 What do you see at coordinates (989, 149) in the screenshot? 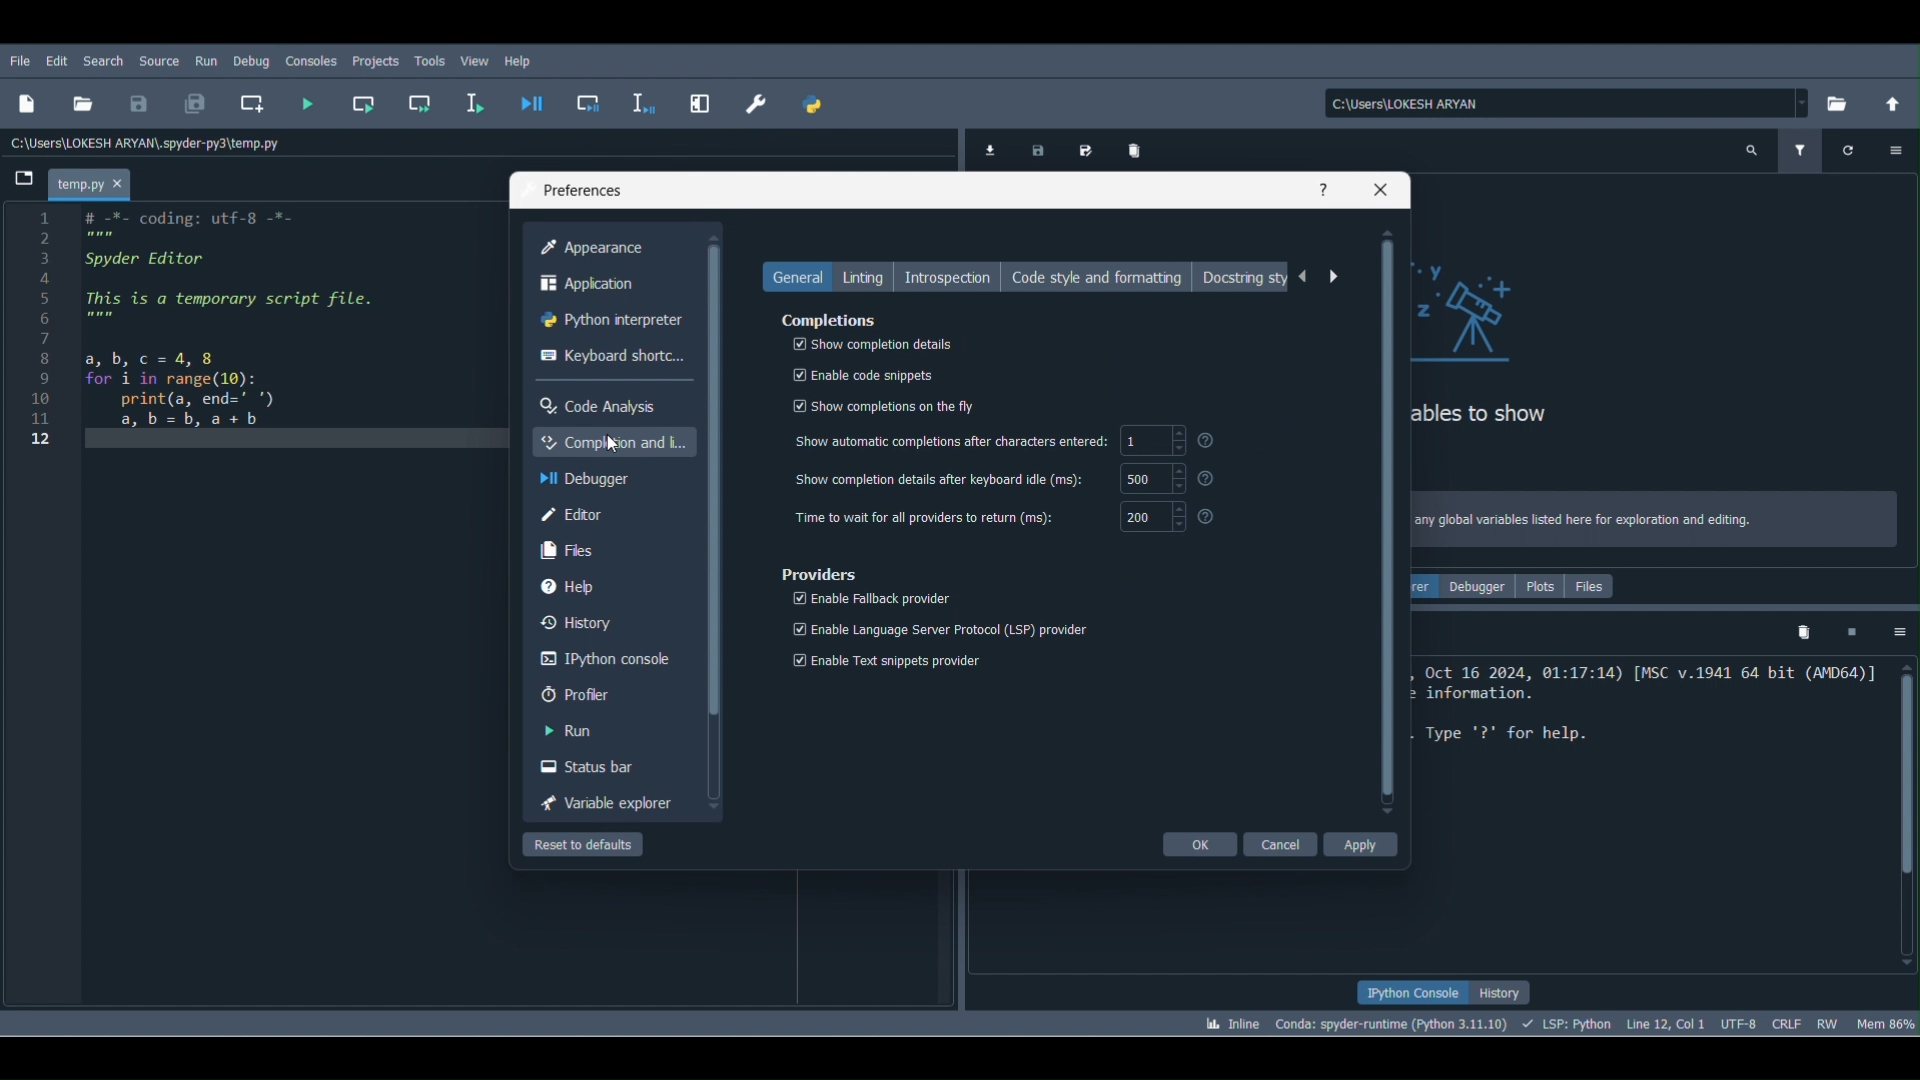
I see `Import data` at bounding box center [989, 149].